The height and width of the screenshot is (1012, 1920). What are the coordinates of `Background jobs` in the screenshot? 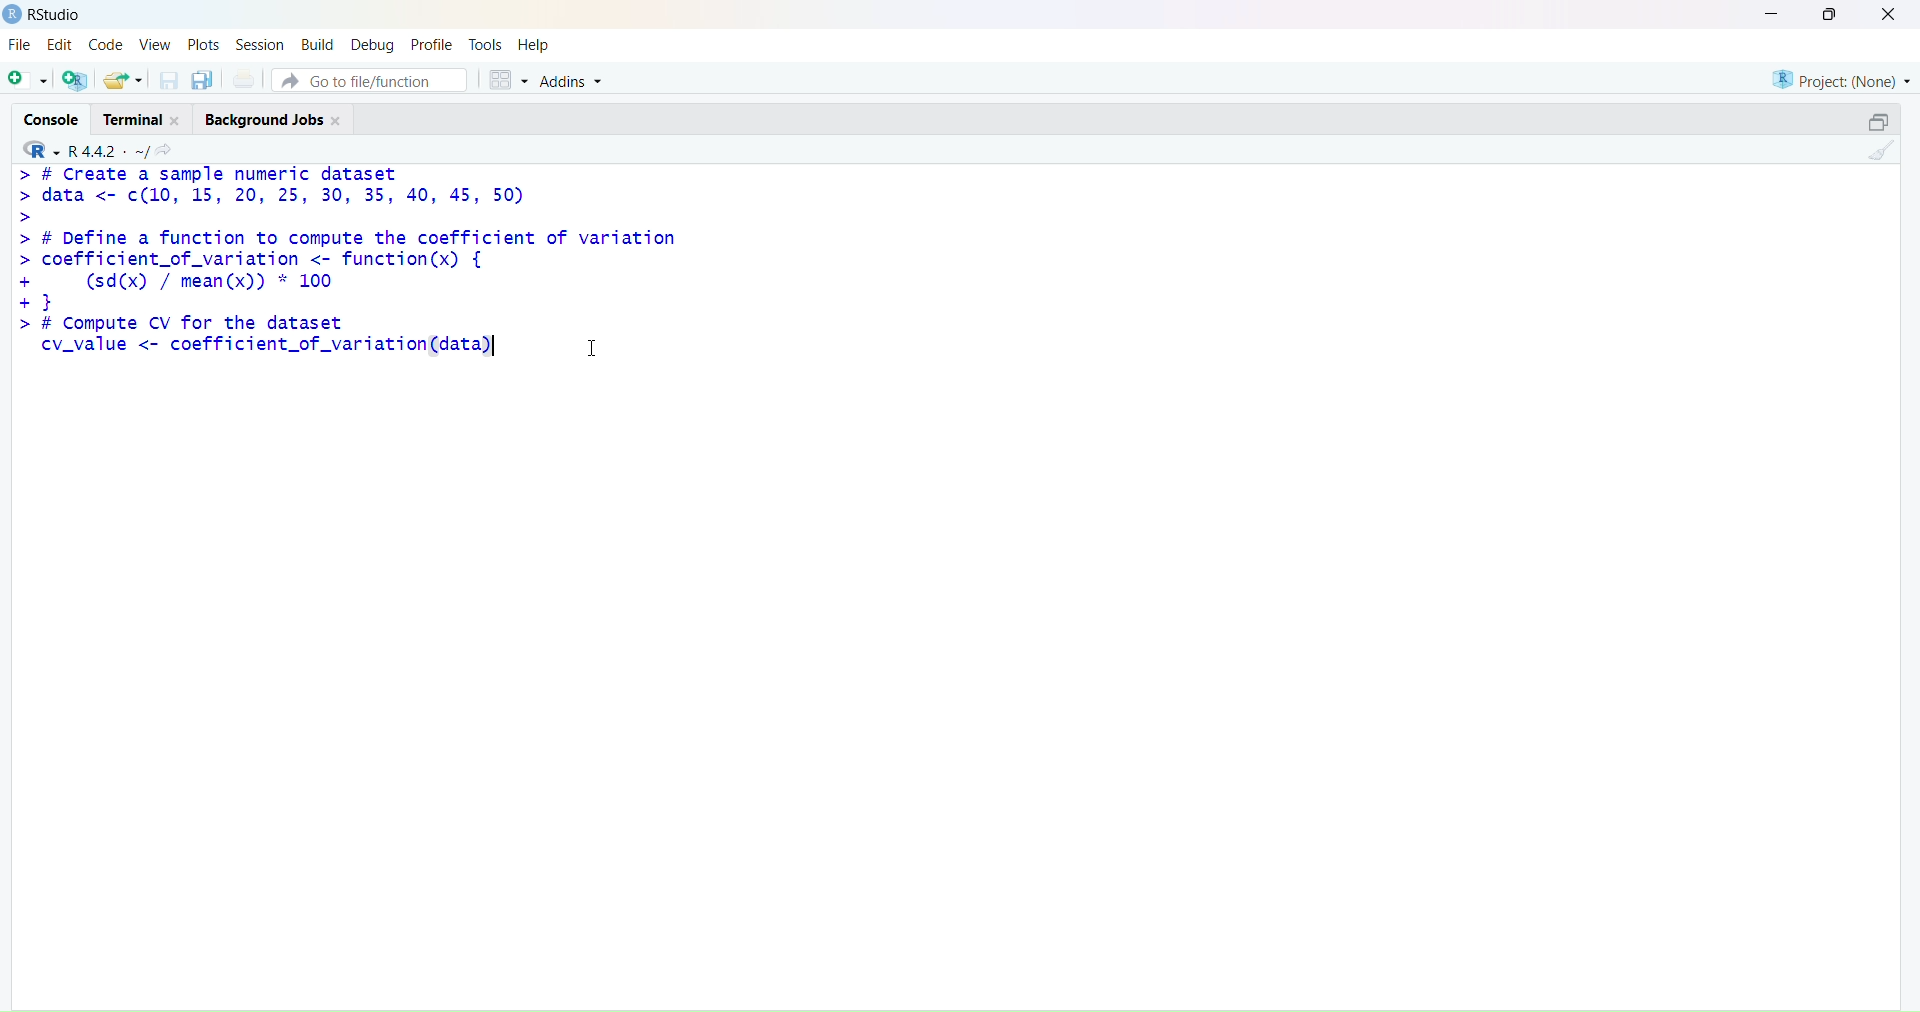 It's located at (263, 122).